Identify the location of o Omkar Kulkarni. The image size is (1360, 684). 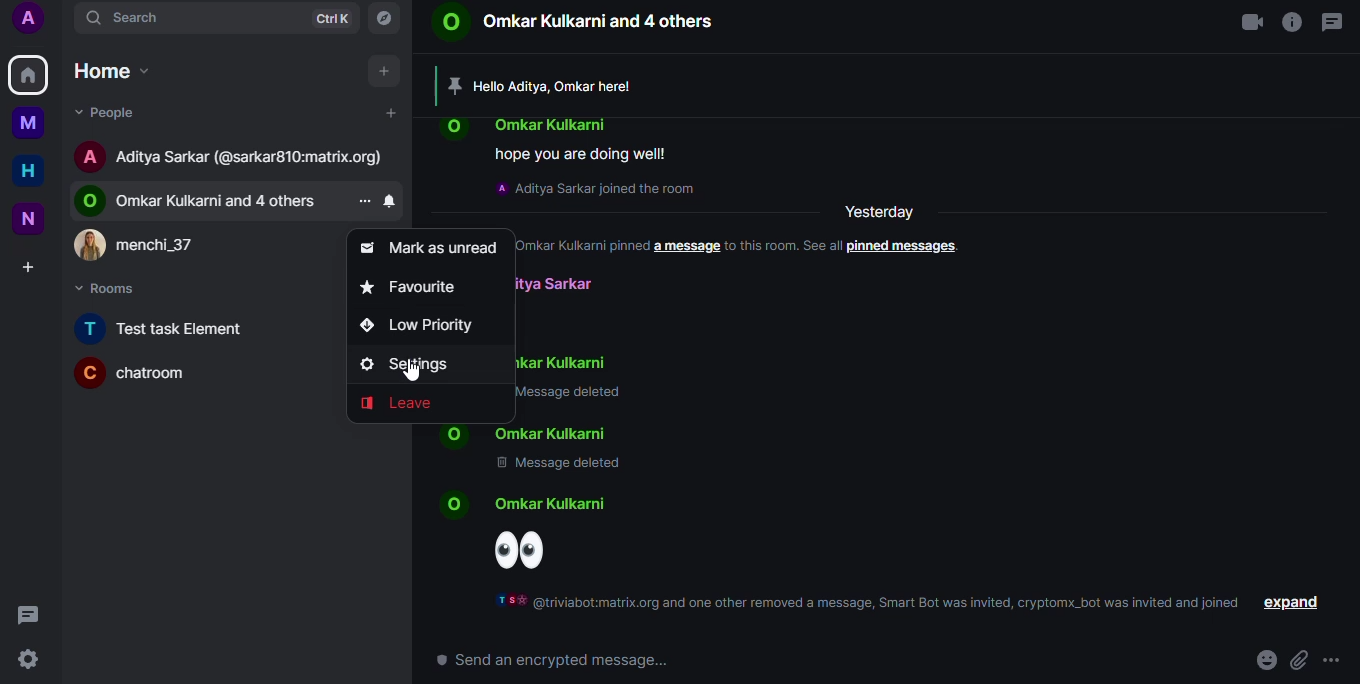
(557, 432).